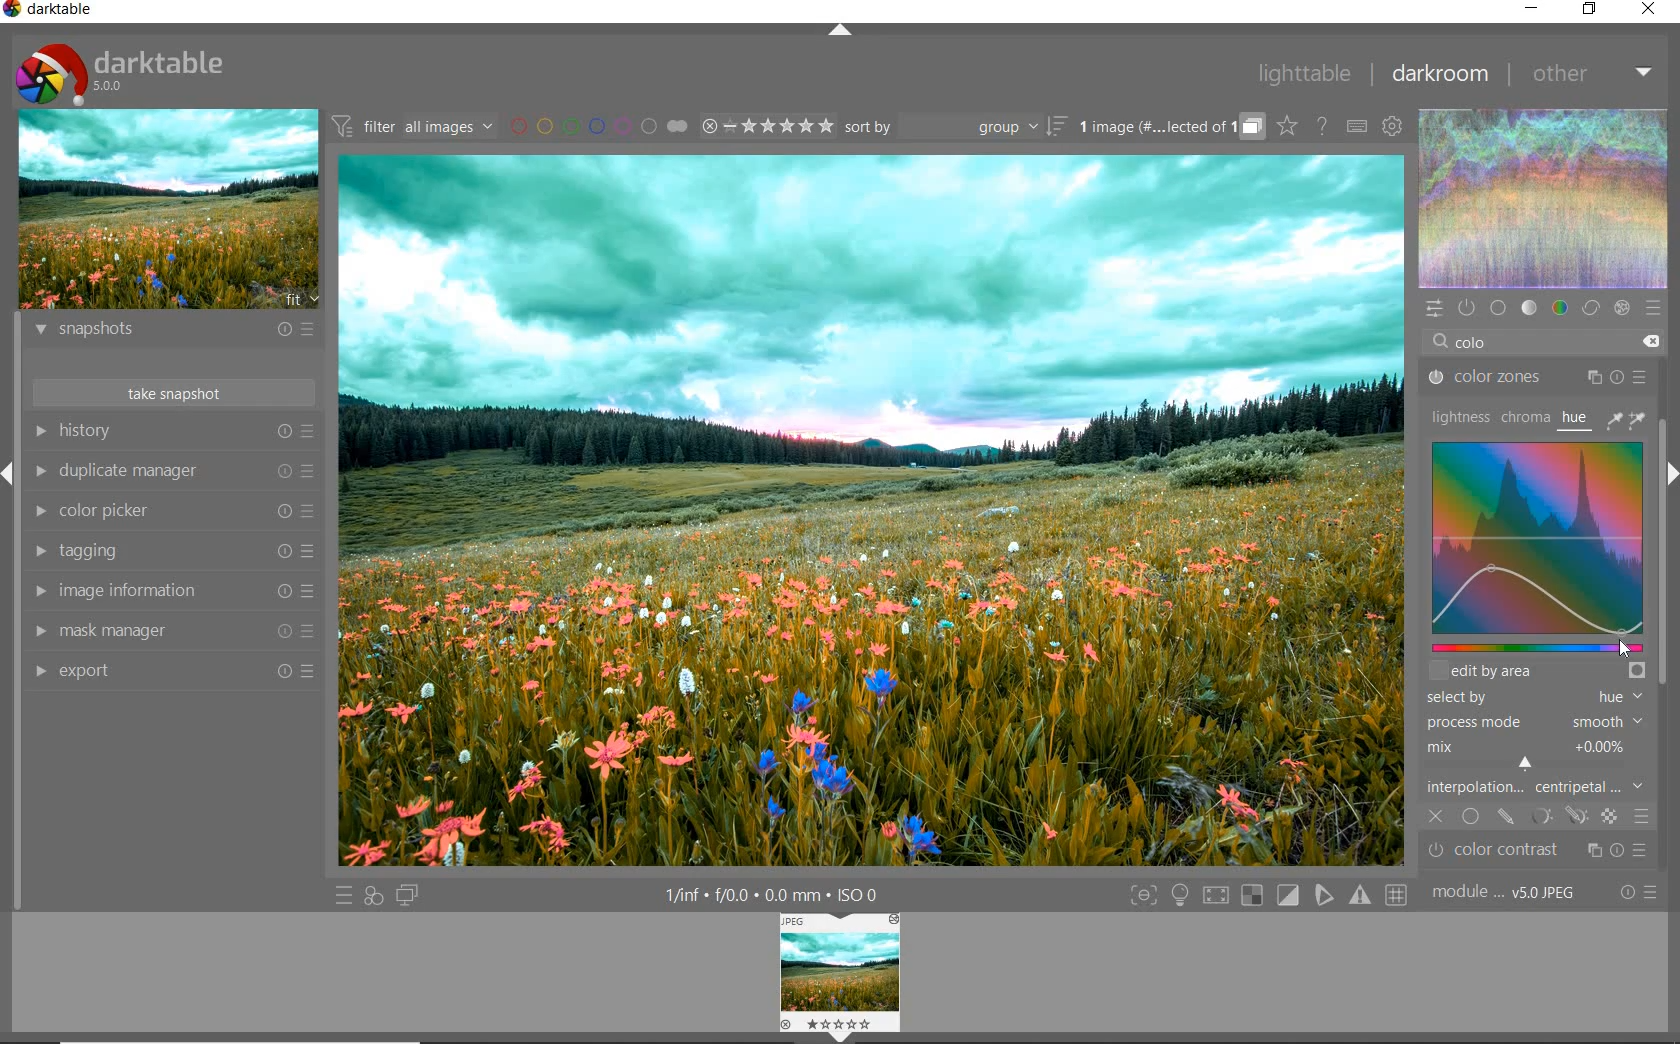 The width and height of the screenshot is (1680, 1044). I want to click on base, so click(1498, 308).